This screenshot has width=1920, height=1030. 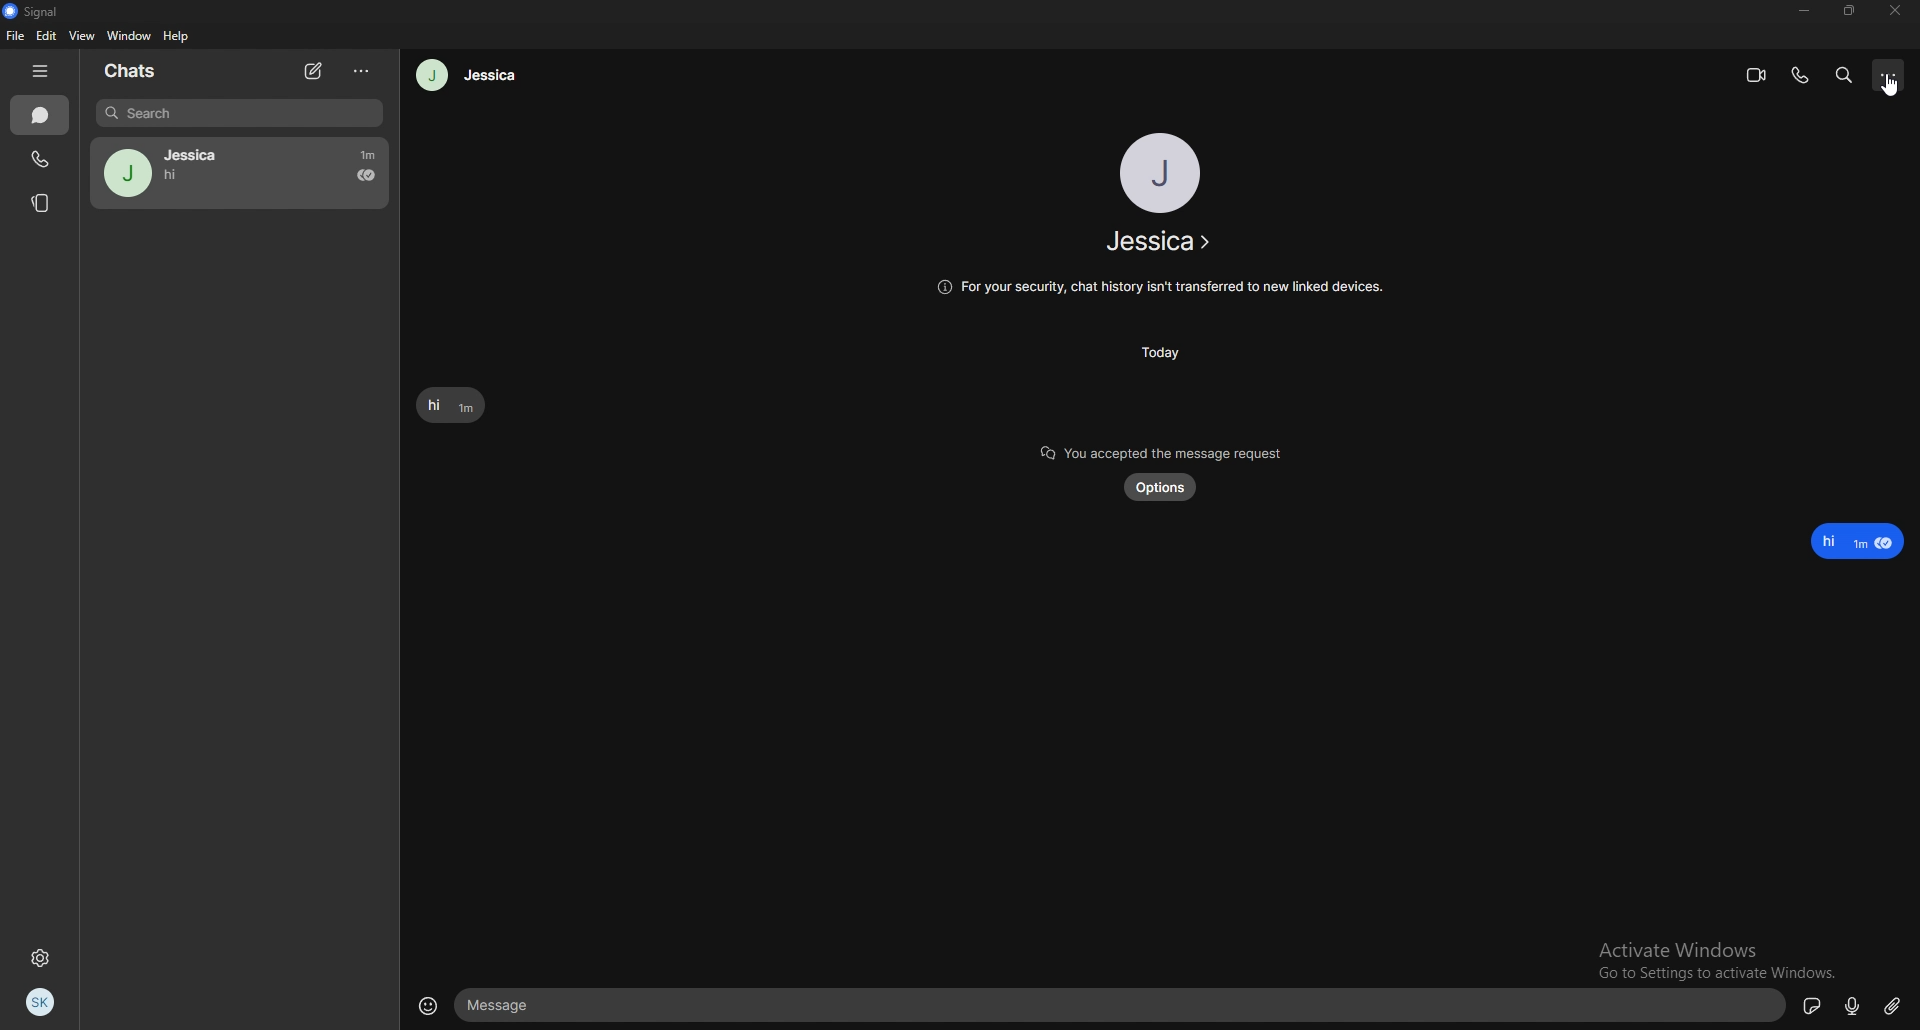 I want to click on stickers, so click(x=1813, y=1005).